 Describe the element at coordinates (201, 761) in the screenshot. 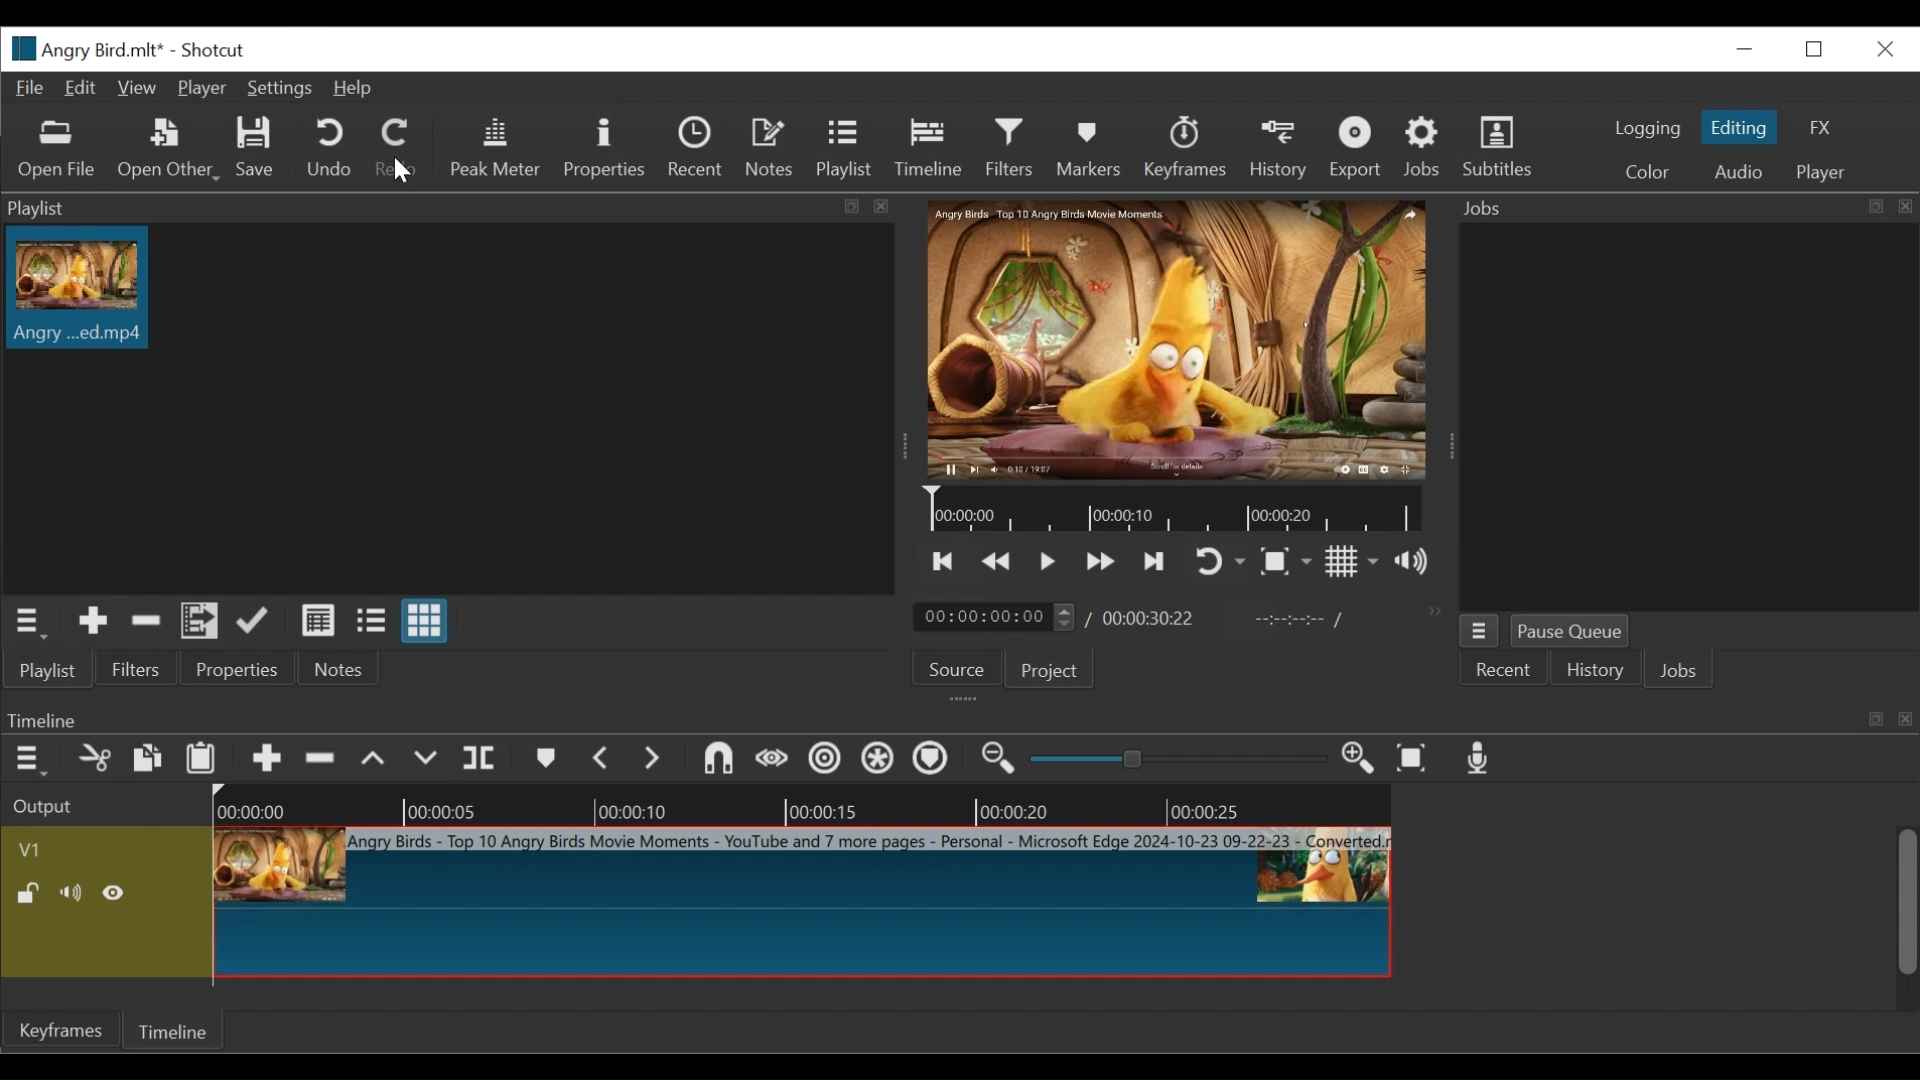

I see `Paste` at that location.